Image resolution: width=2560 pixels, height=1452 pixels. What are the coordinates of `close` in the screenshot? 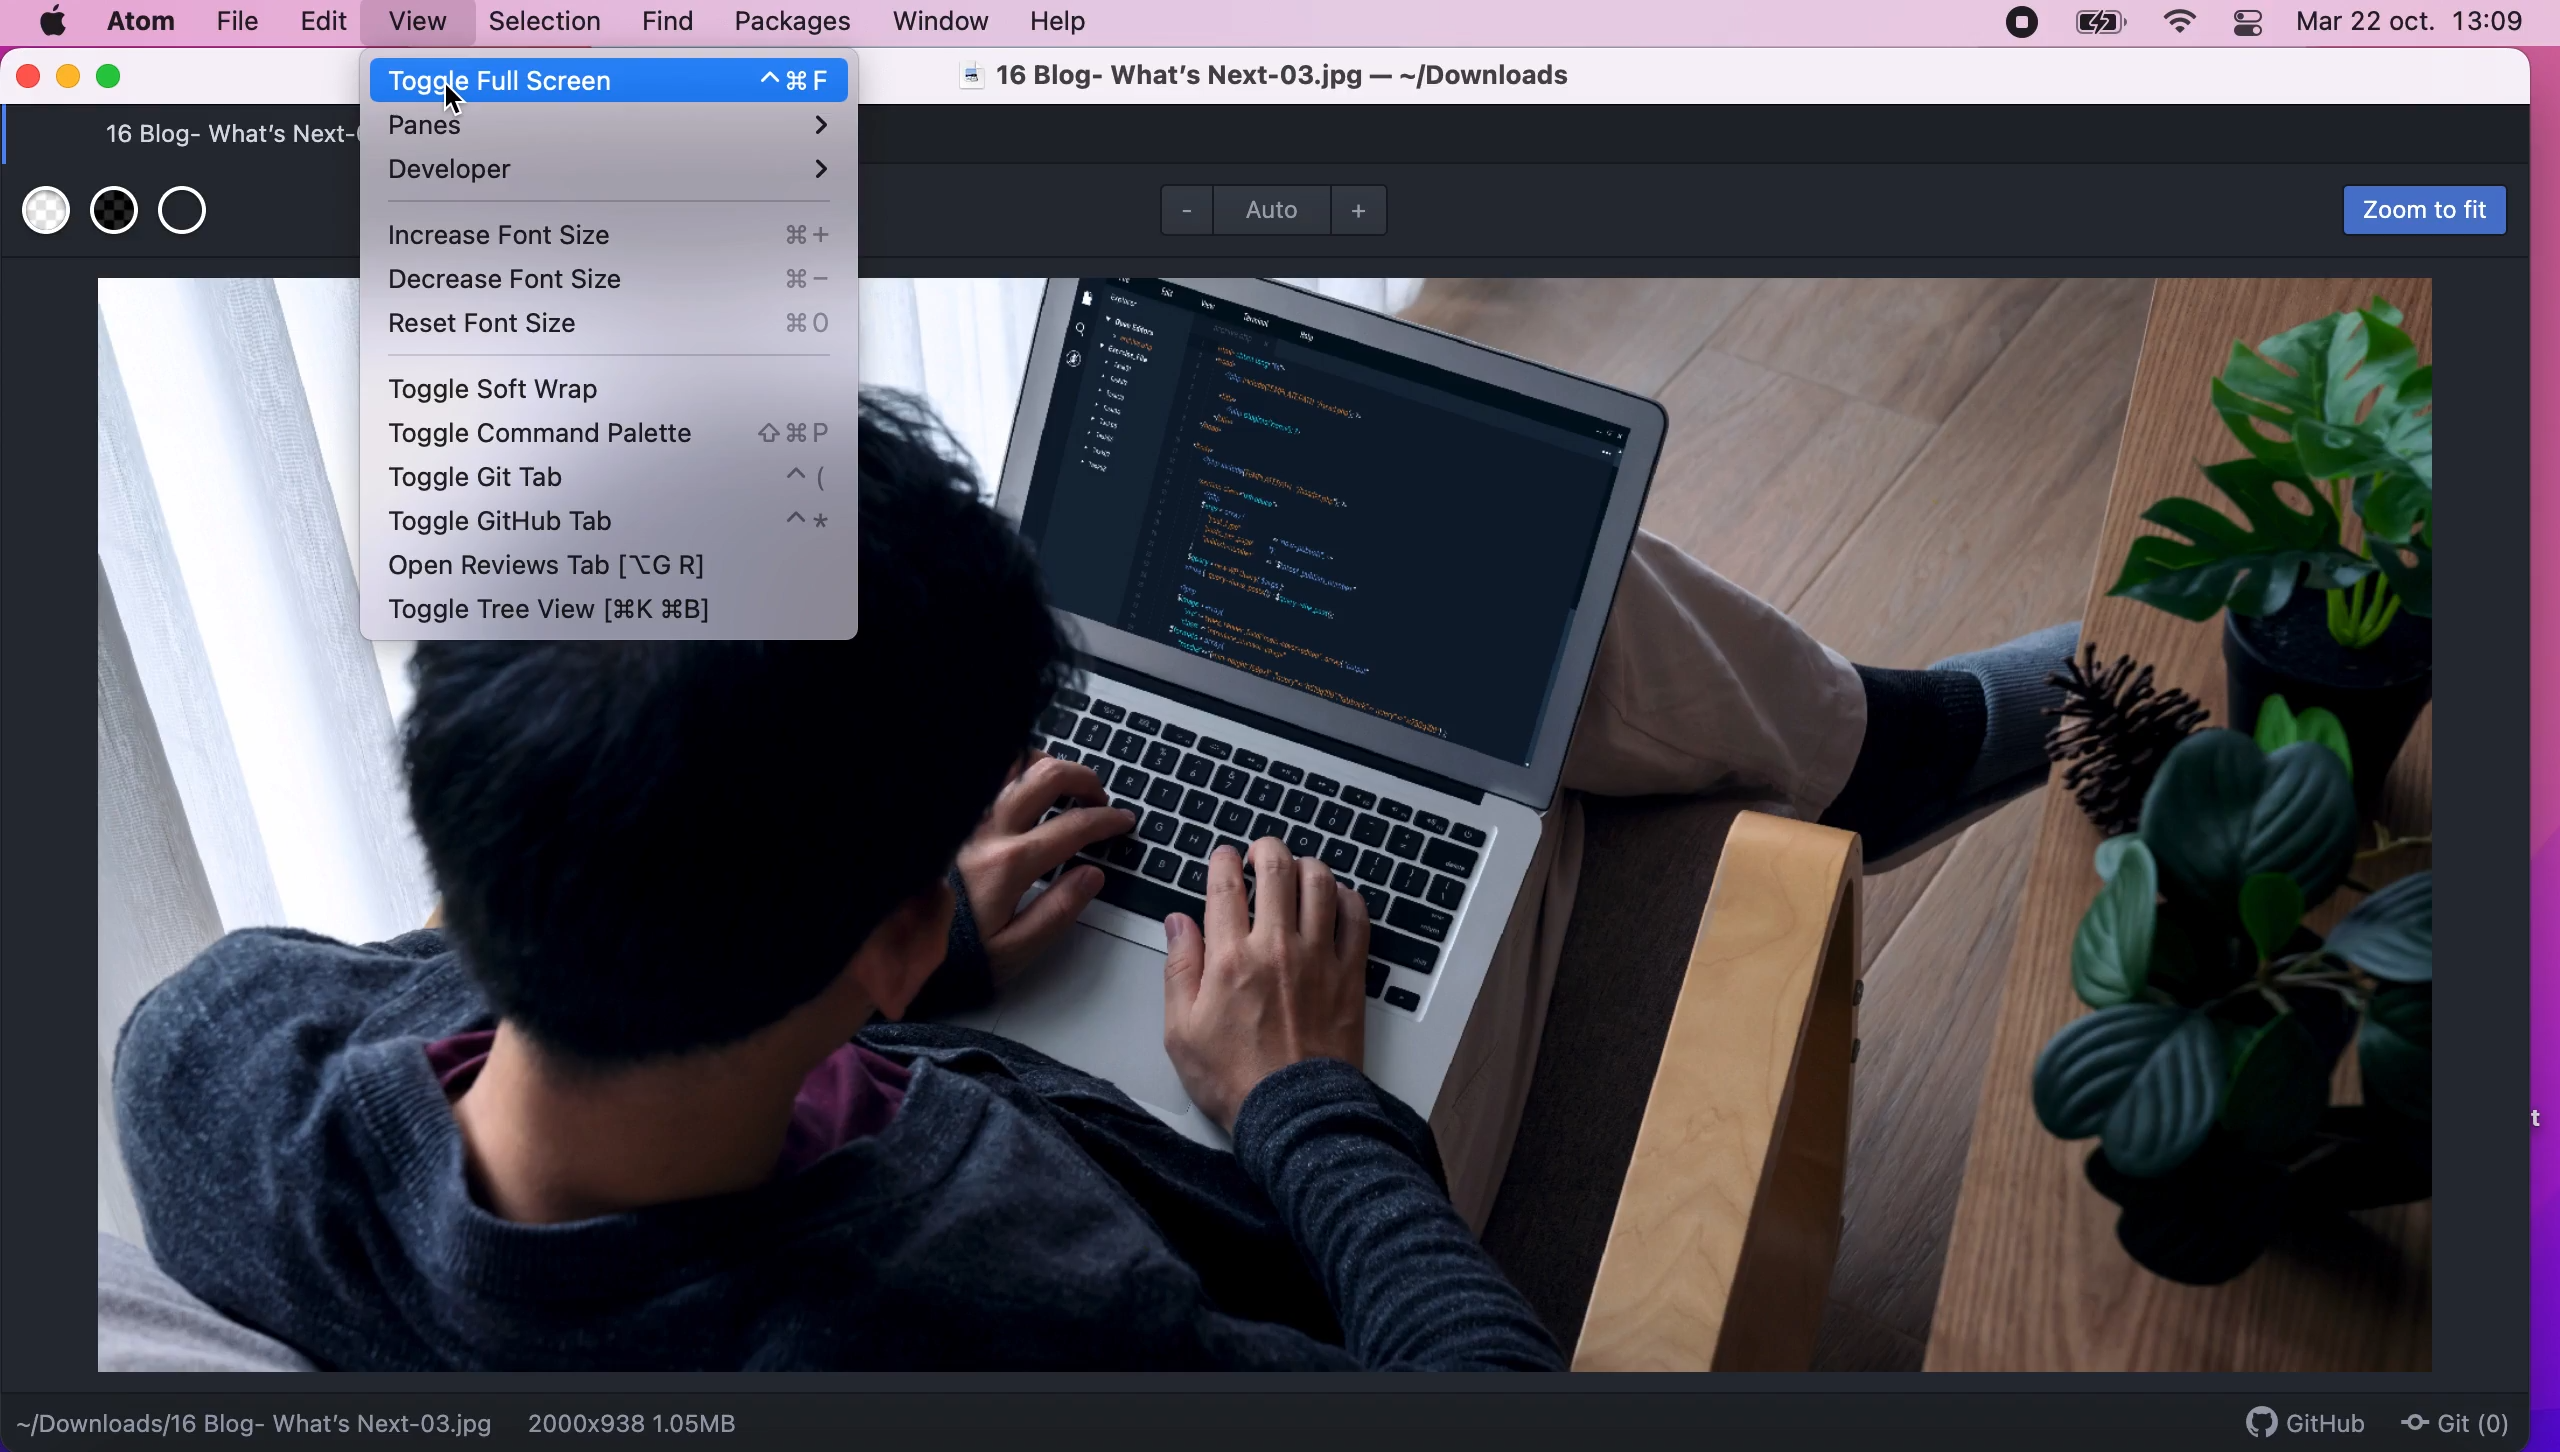 It's located at (26, 84).